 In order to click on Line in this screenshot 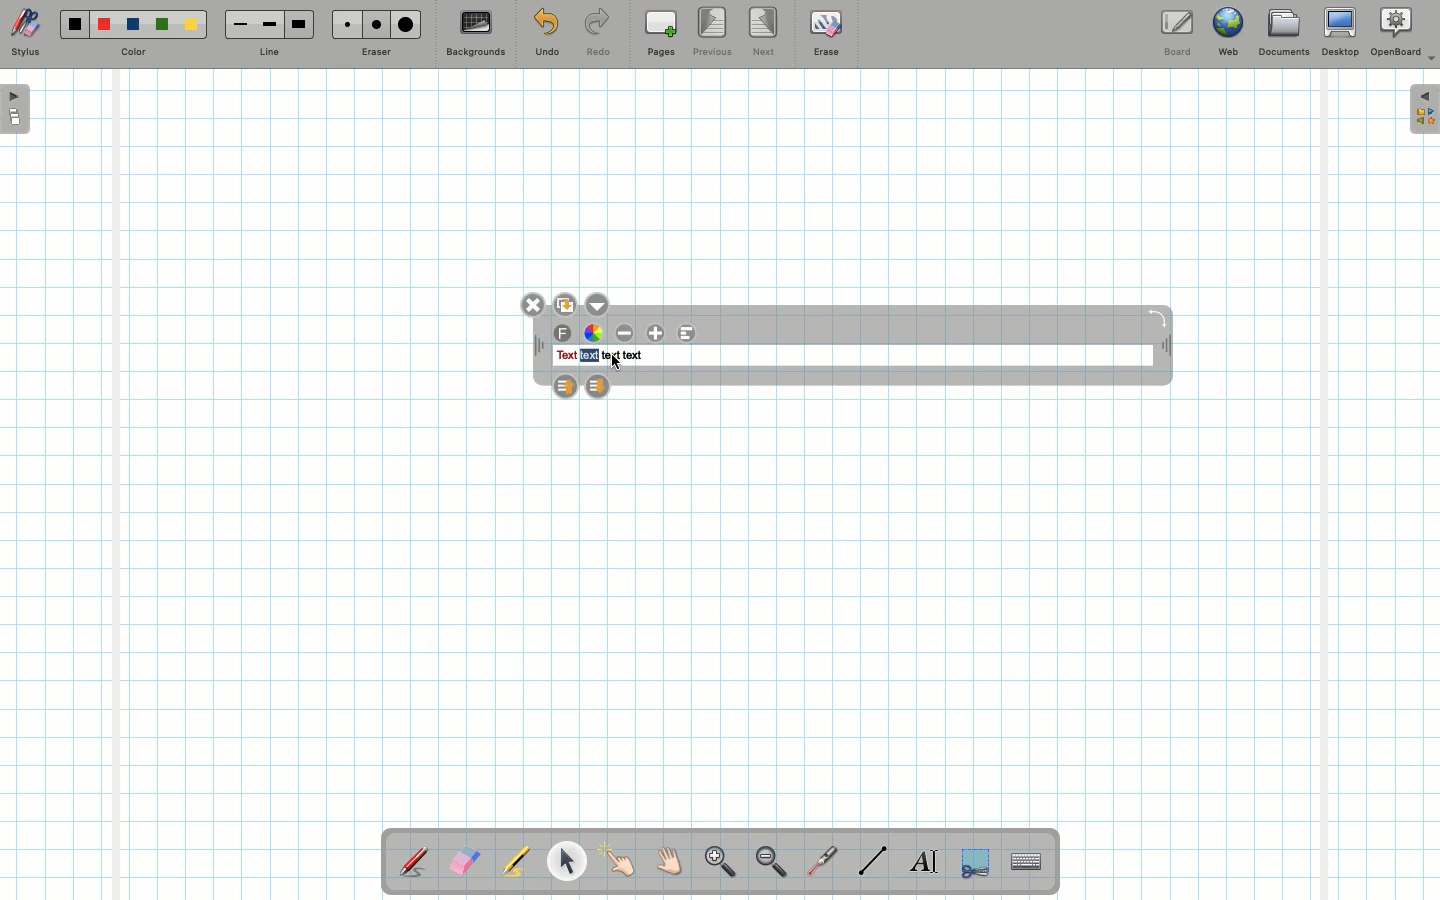, I will do `click(269, 53)`.